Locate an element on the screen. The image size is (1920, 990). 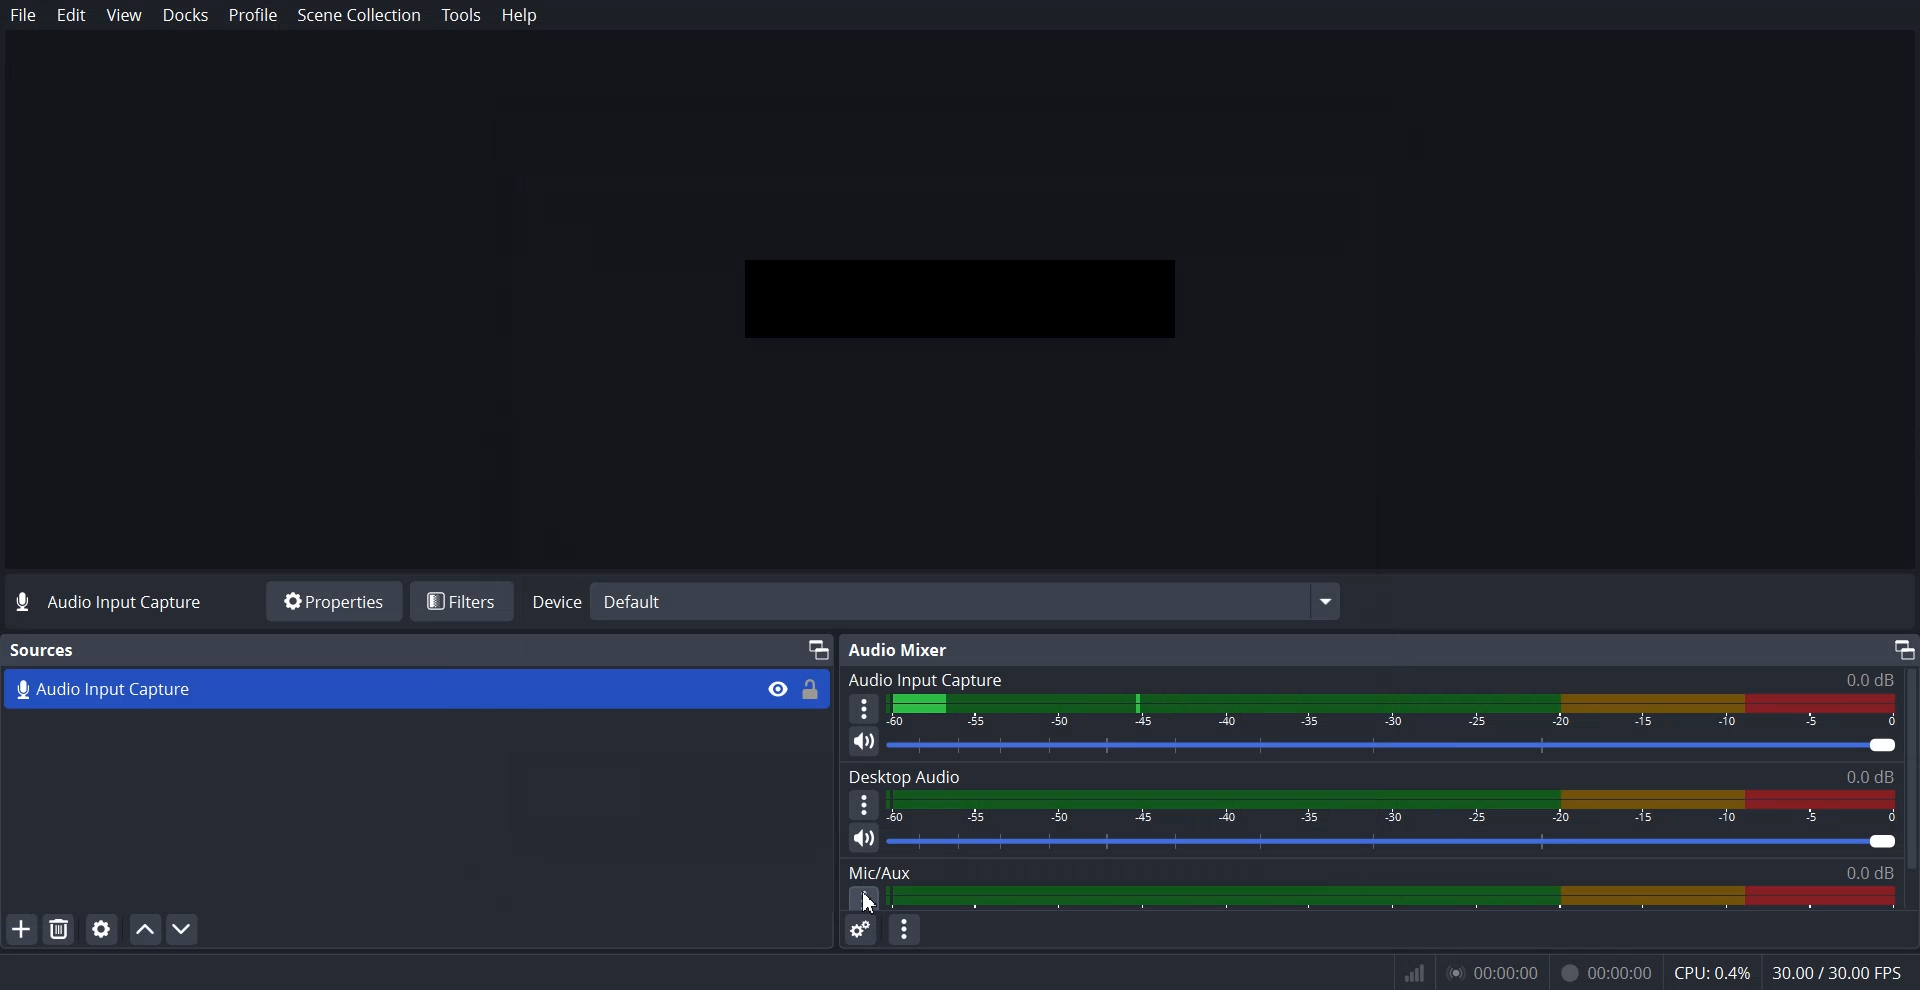
Help is located at coordinates (519, 15).